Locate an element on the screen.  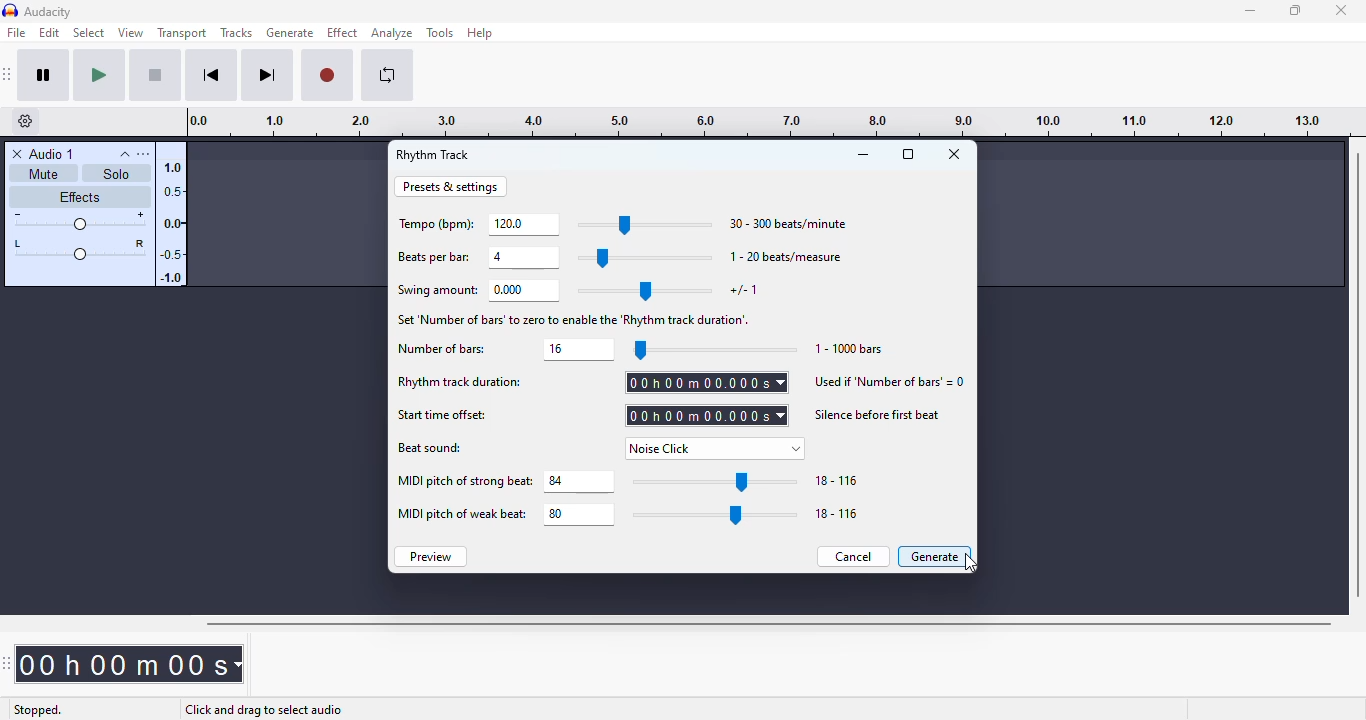
maximize is located at coordinates (1295, 10).